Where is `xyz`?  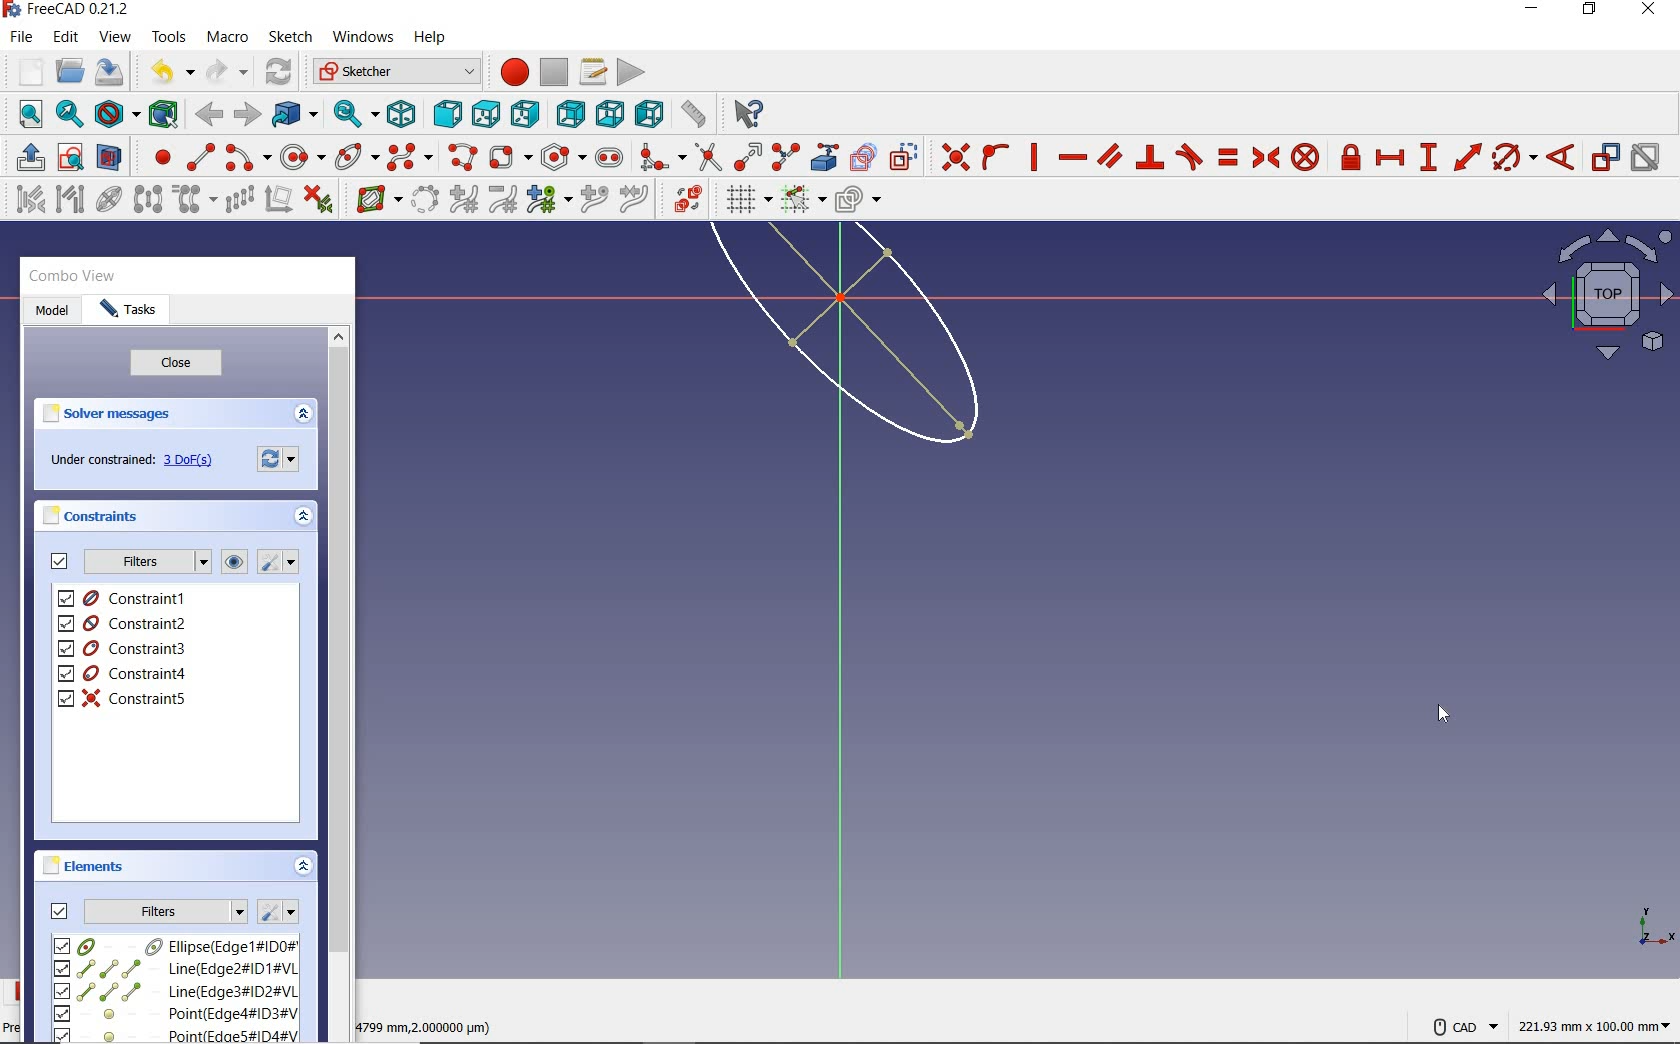 xyz is located at coordinates (1652, 924).